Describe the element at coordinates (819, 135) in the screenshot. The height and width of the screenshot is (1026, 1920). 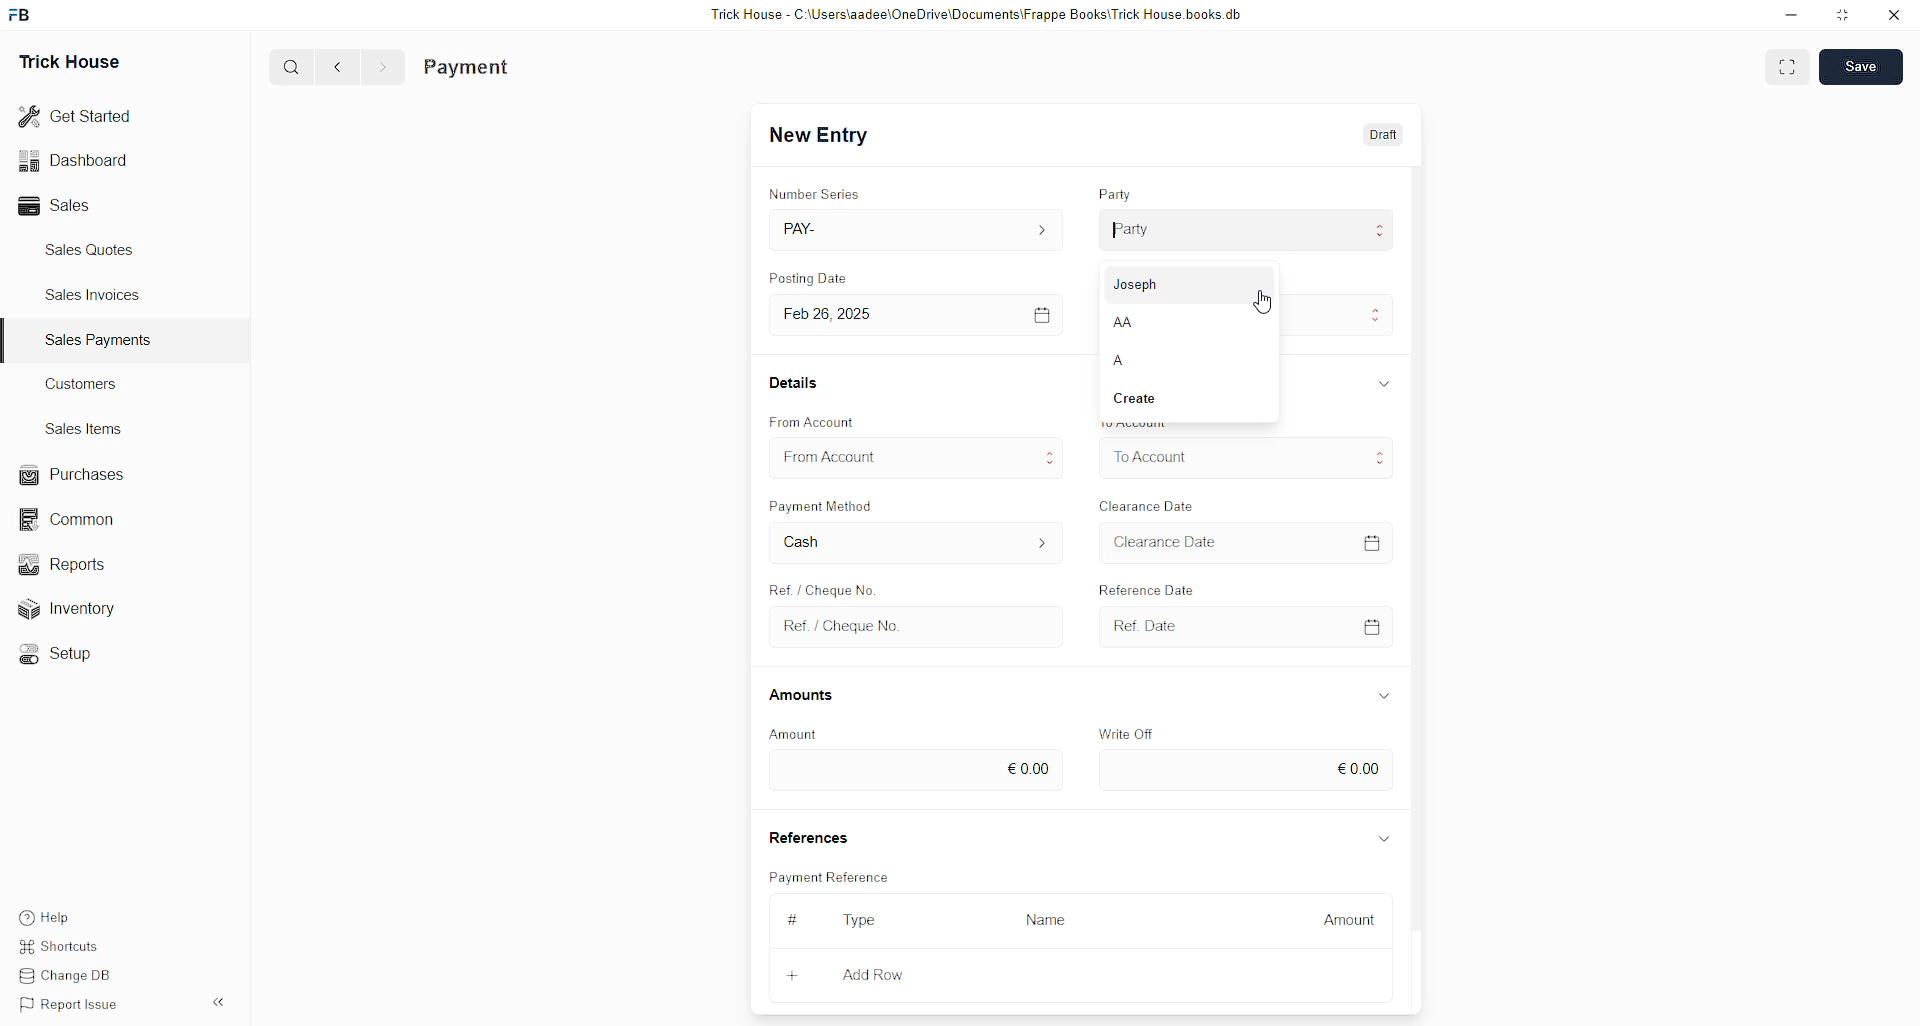
I see `New Entry` at that location.